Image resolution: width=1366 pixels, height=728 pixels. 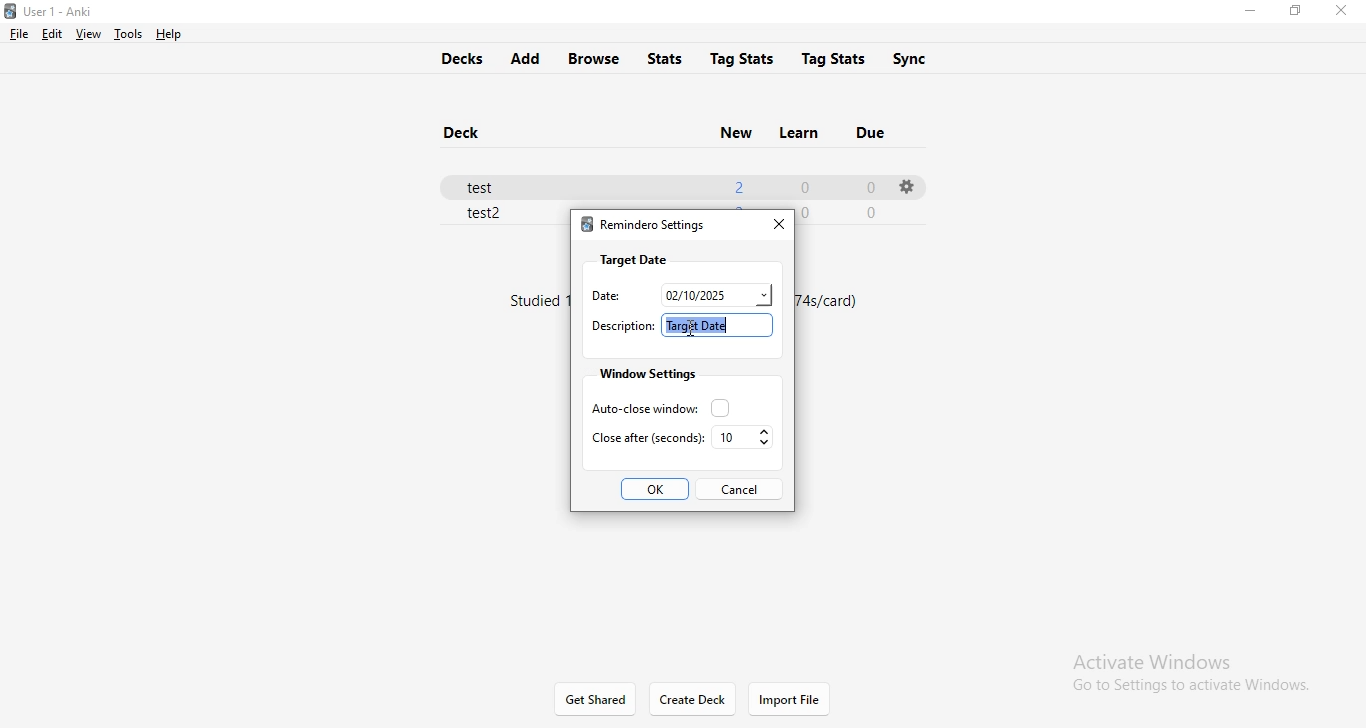 What do you see at coordinates (742, 57) in the screenshot?
I see `tag stats` at bounding box center [742, 57].